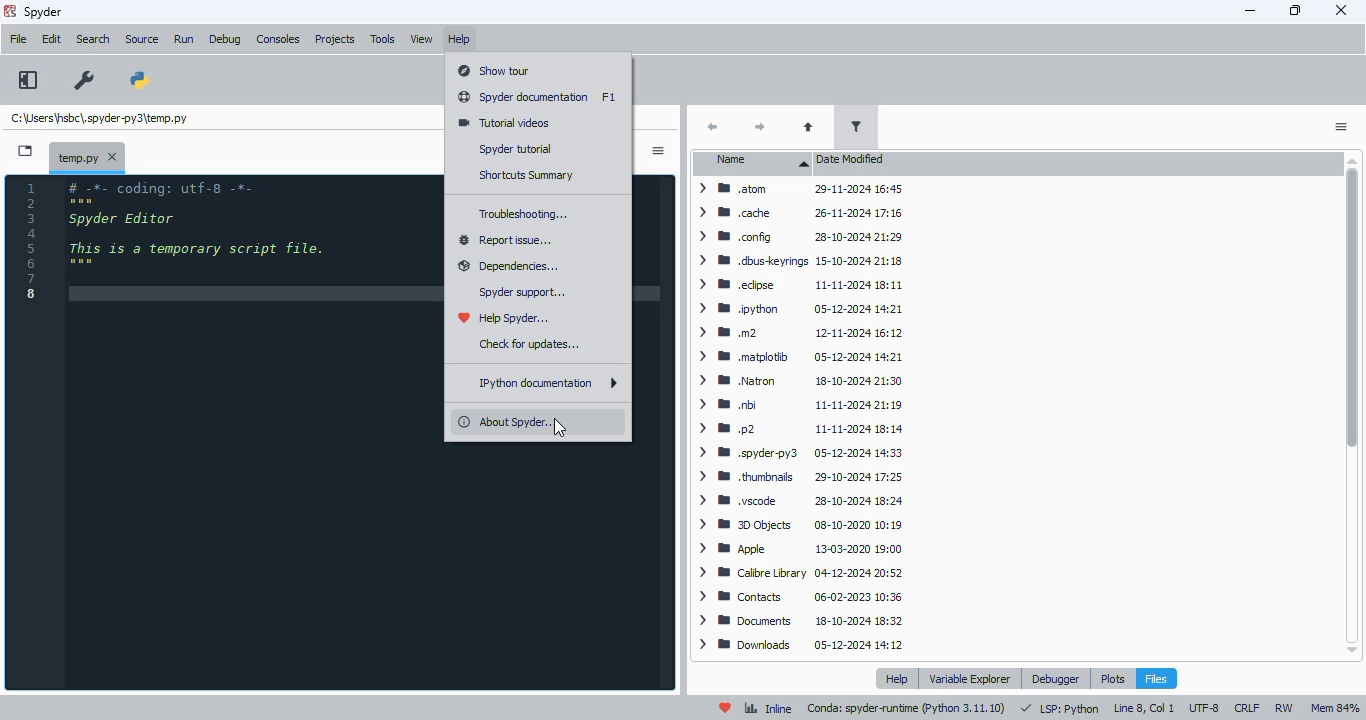  What do you see at coordinates (809, 127) in the screenshot?
I see `parent` at bounding box center [809, 127].